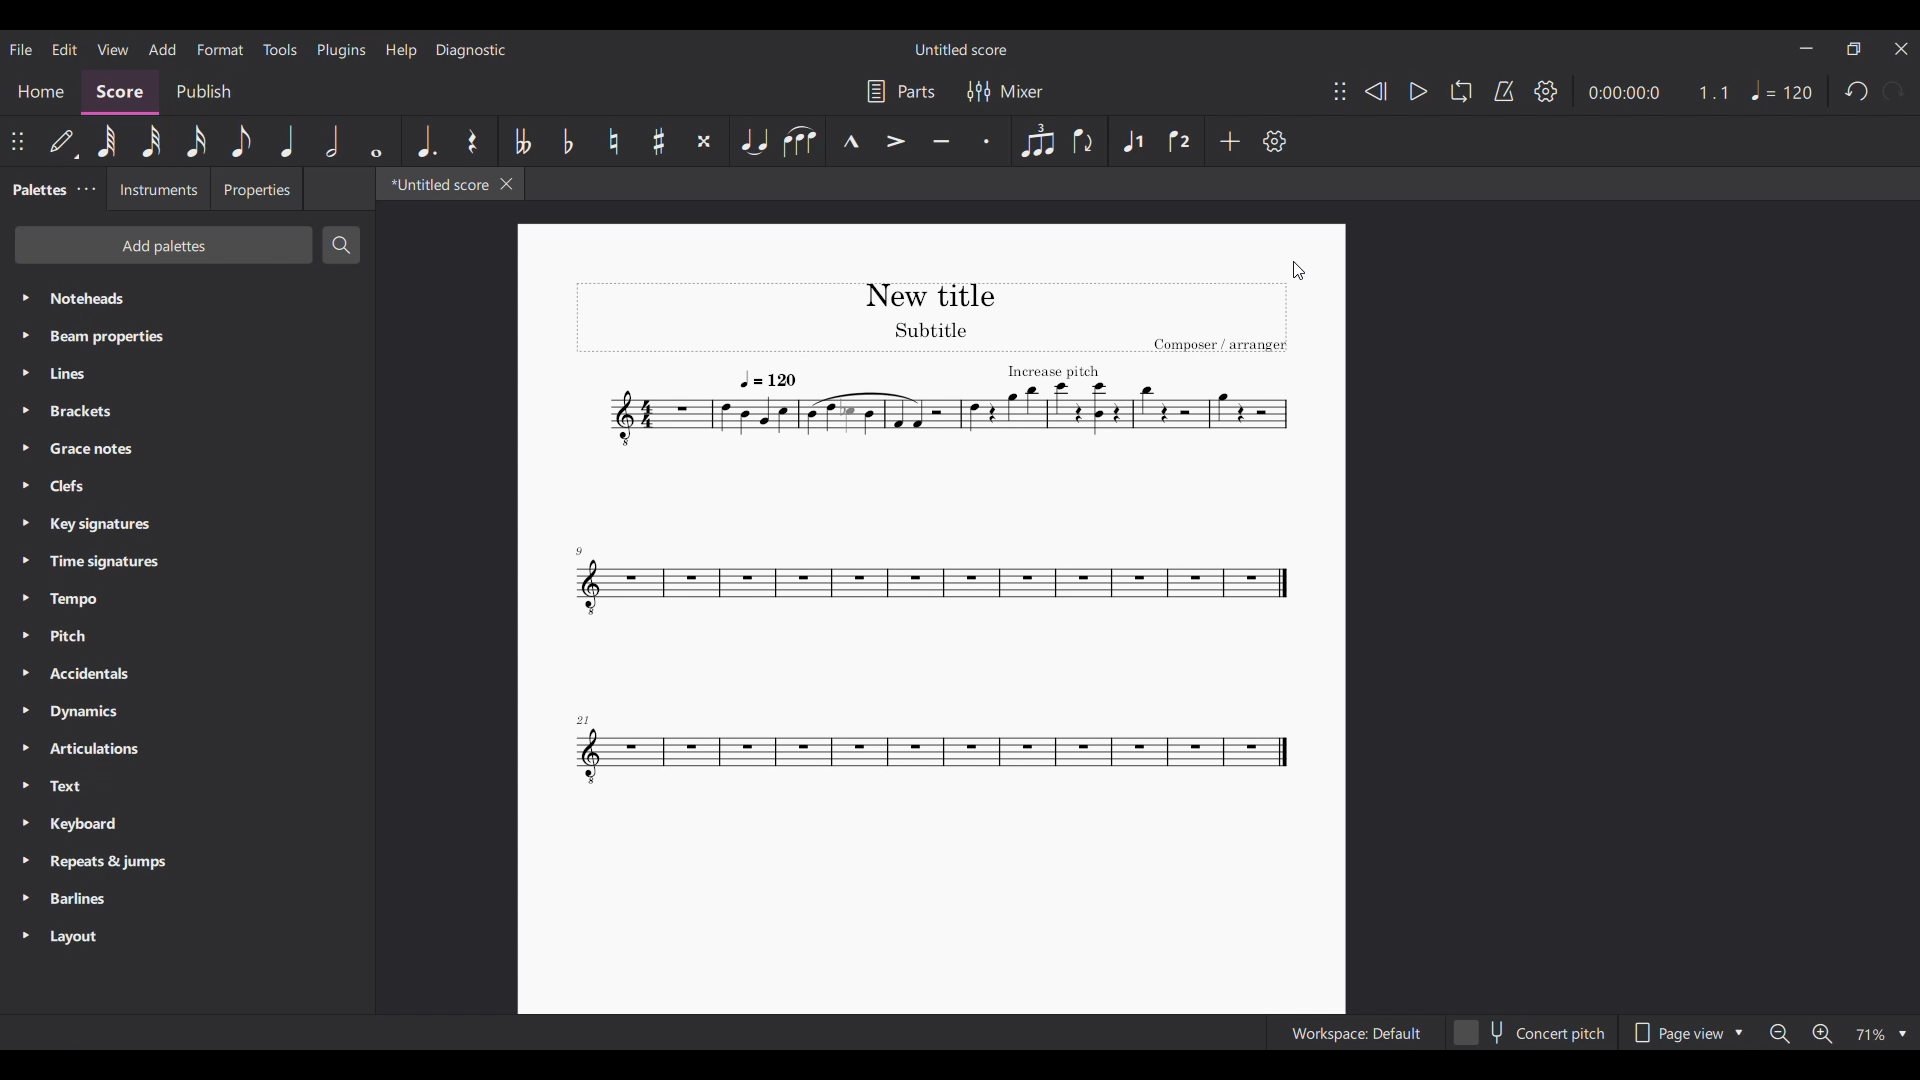 The width and height of the screenshot is (1920, 1080). Describe the element at coordinates (1853, 49) in the screenshot. I see `Show in smaller tab` at that location.